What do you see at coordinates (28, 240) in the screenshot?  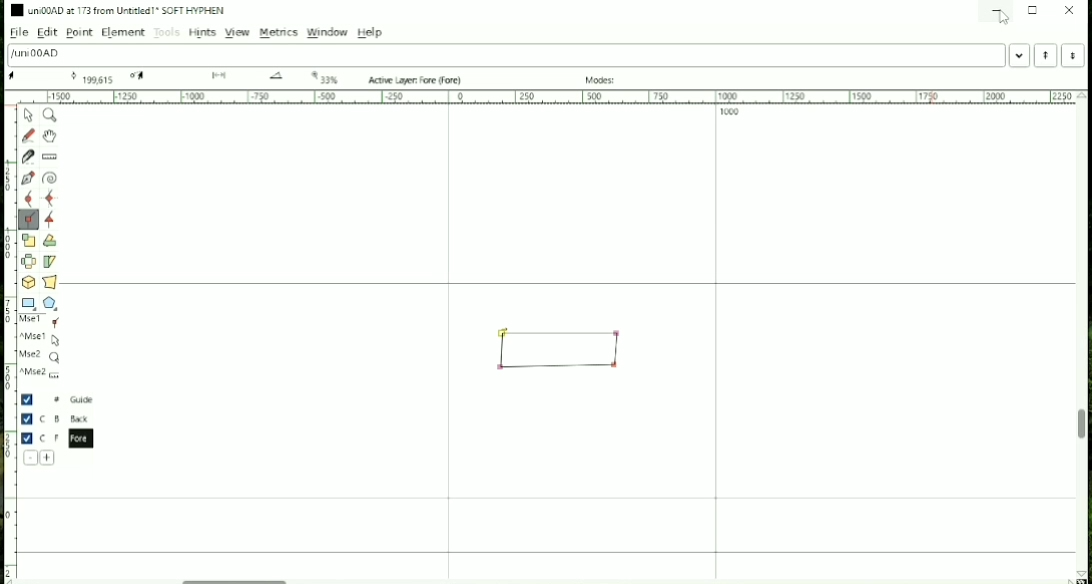 I see `Scale the selection` at bounding box center [28, 240].